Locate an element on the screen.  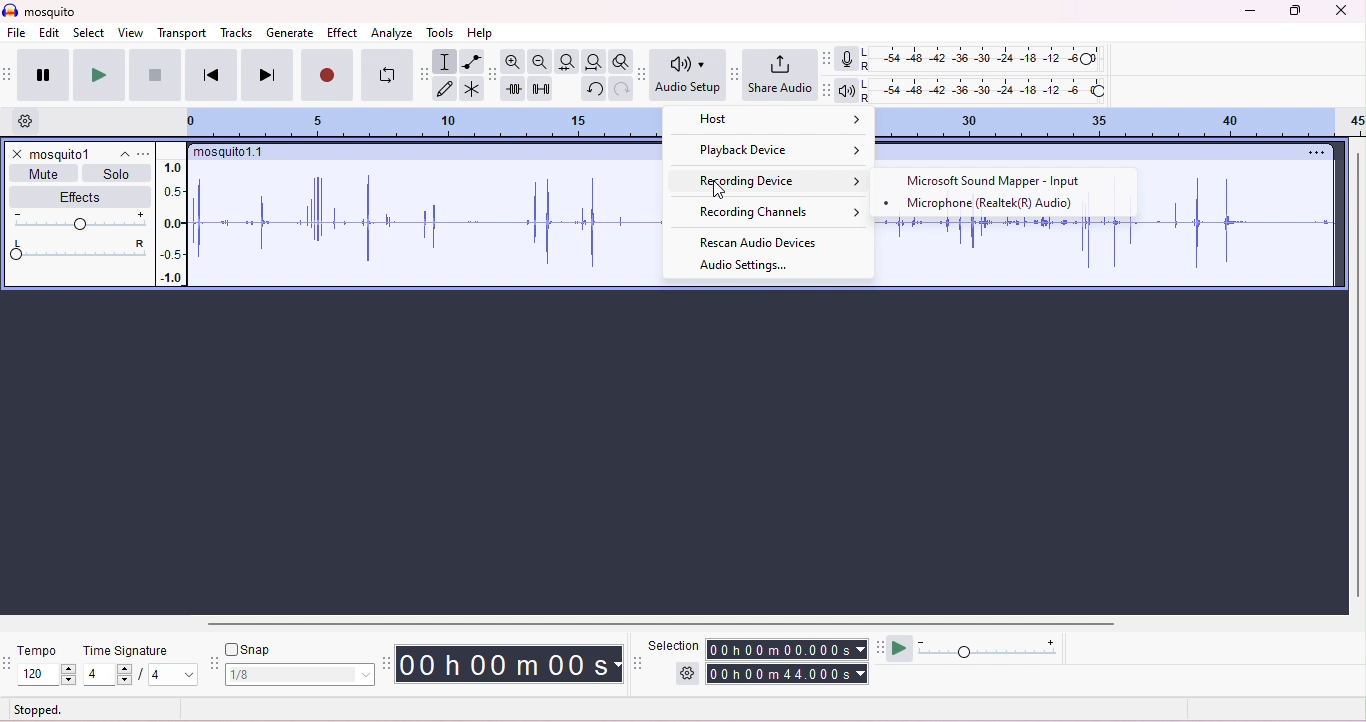
selection is located at coordinates (444, 62).